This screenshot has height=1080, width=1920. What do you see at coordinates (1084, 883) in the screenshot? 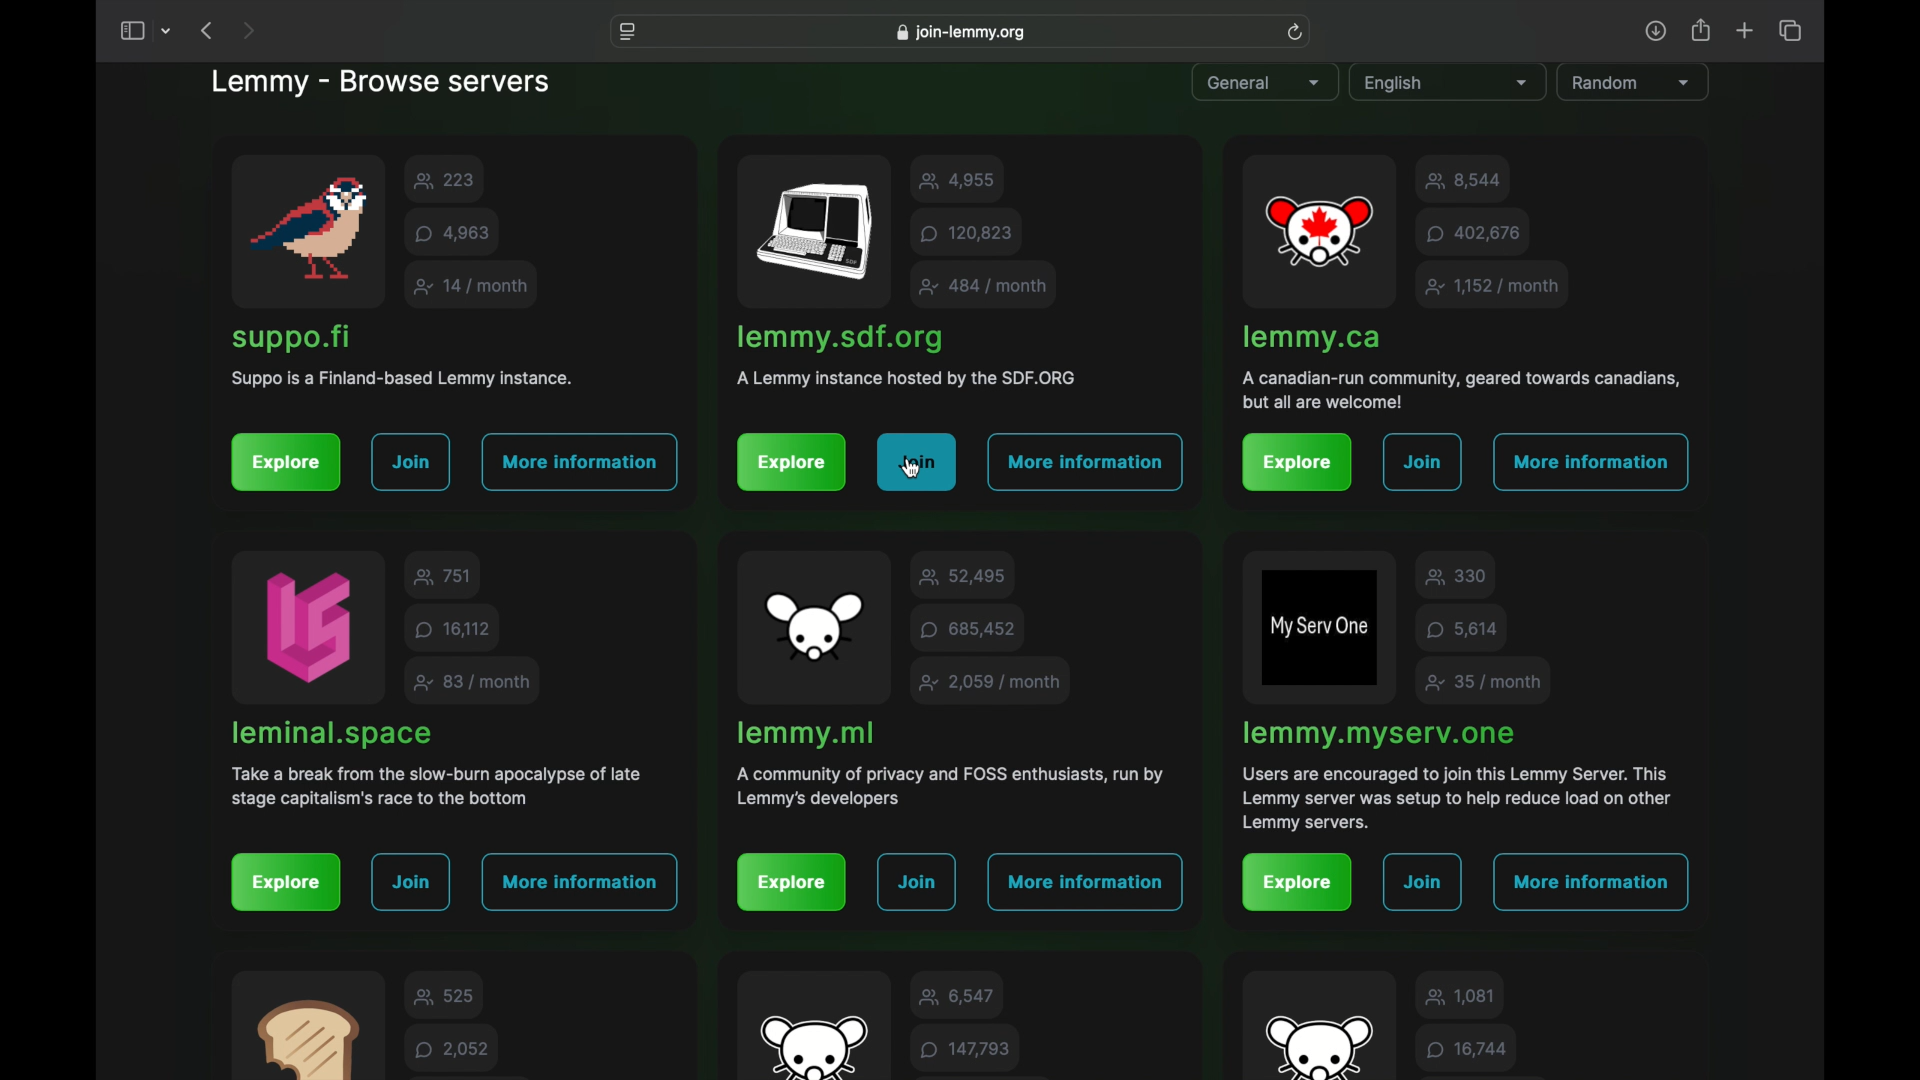
I see `more information` at bounding box center [1084, 883].